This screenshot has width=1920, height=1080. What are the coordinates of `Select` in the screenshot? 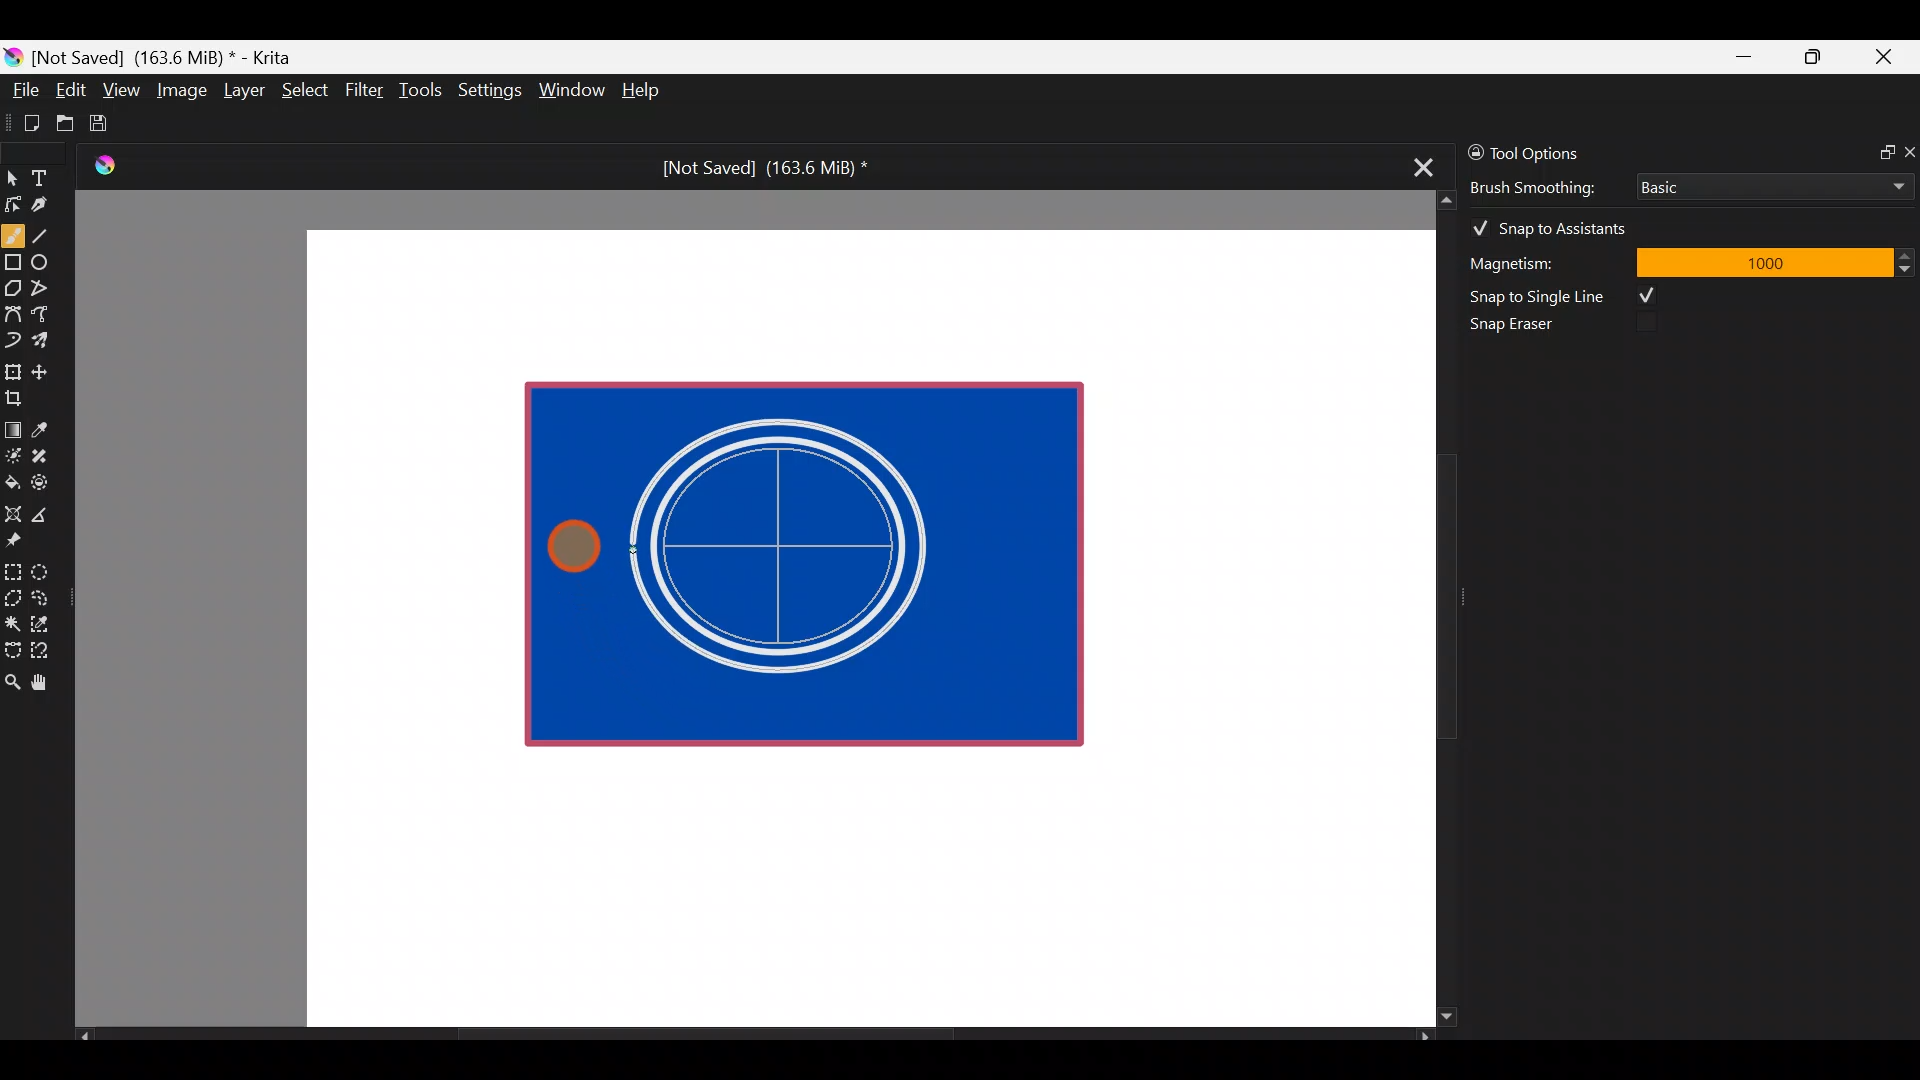 It's located at (306, 88).